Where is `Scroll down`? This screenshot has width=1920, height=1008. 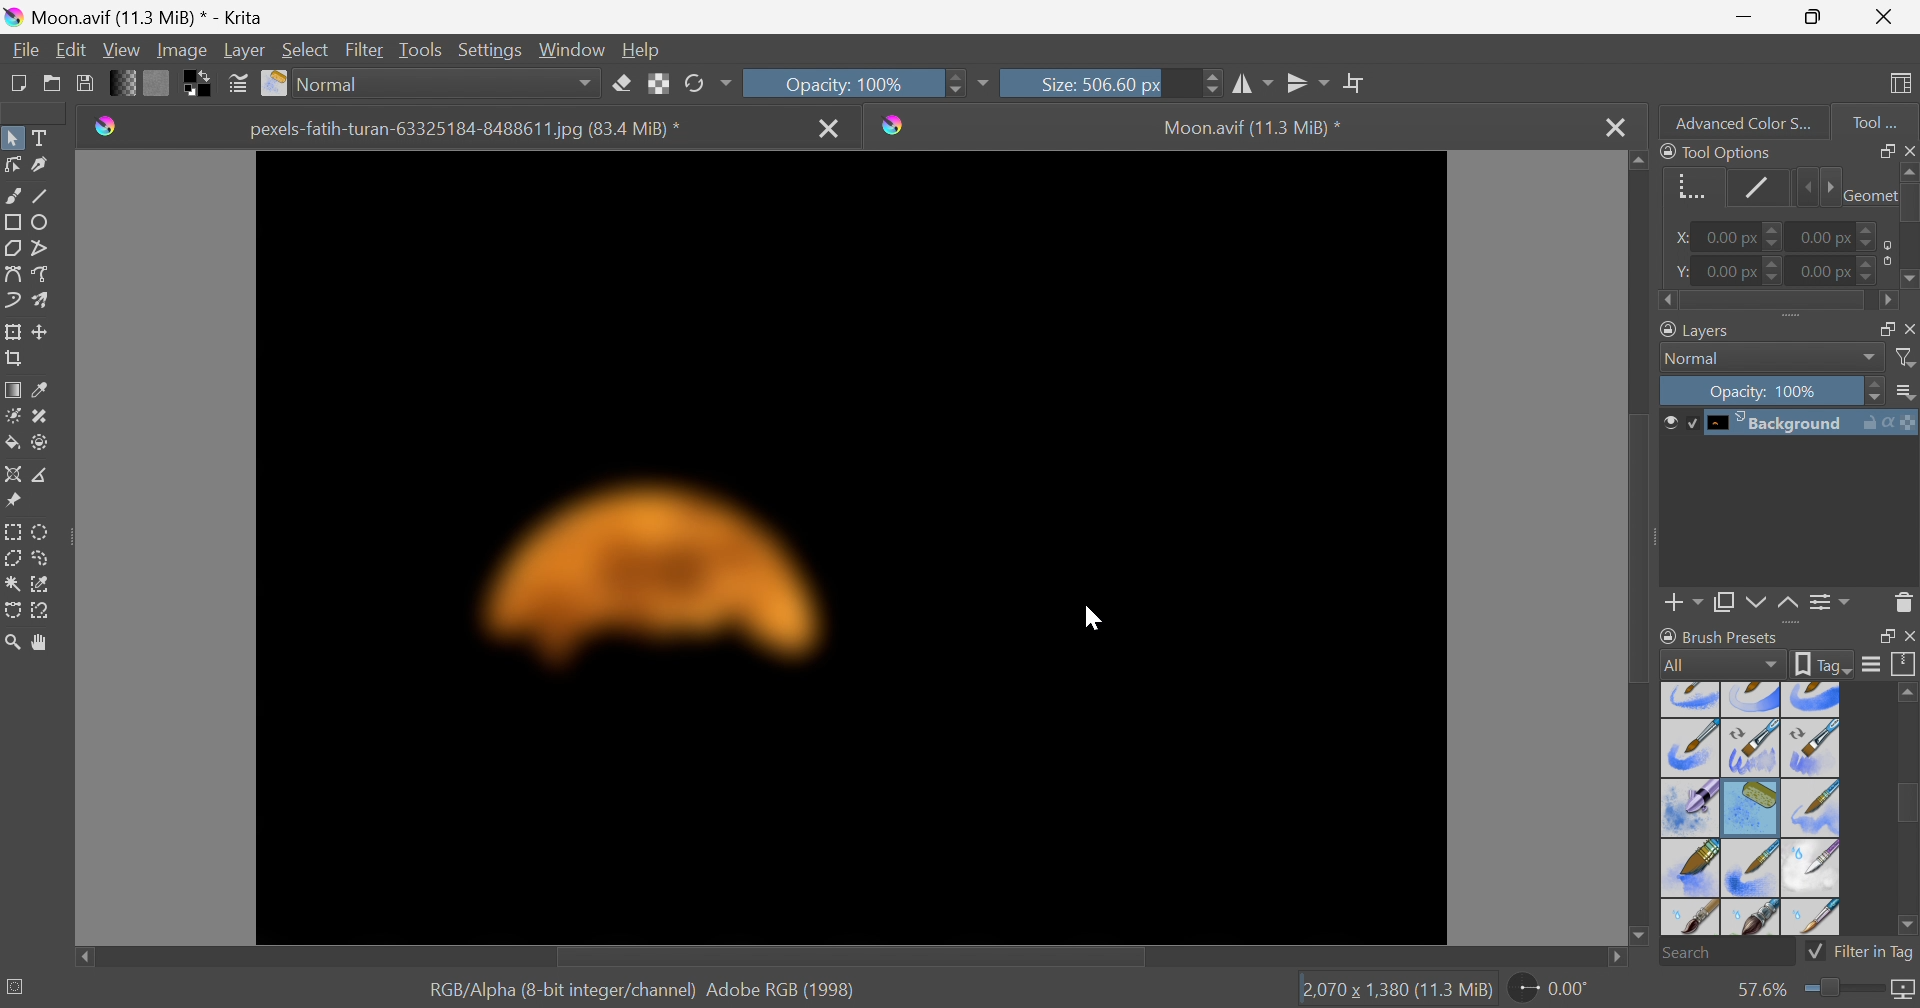
Scroll down is located at coordinates (1908, 928).